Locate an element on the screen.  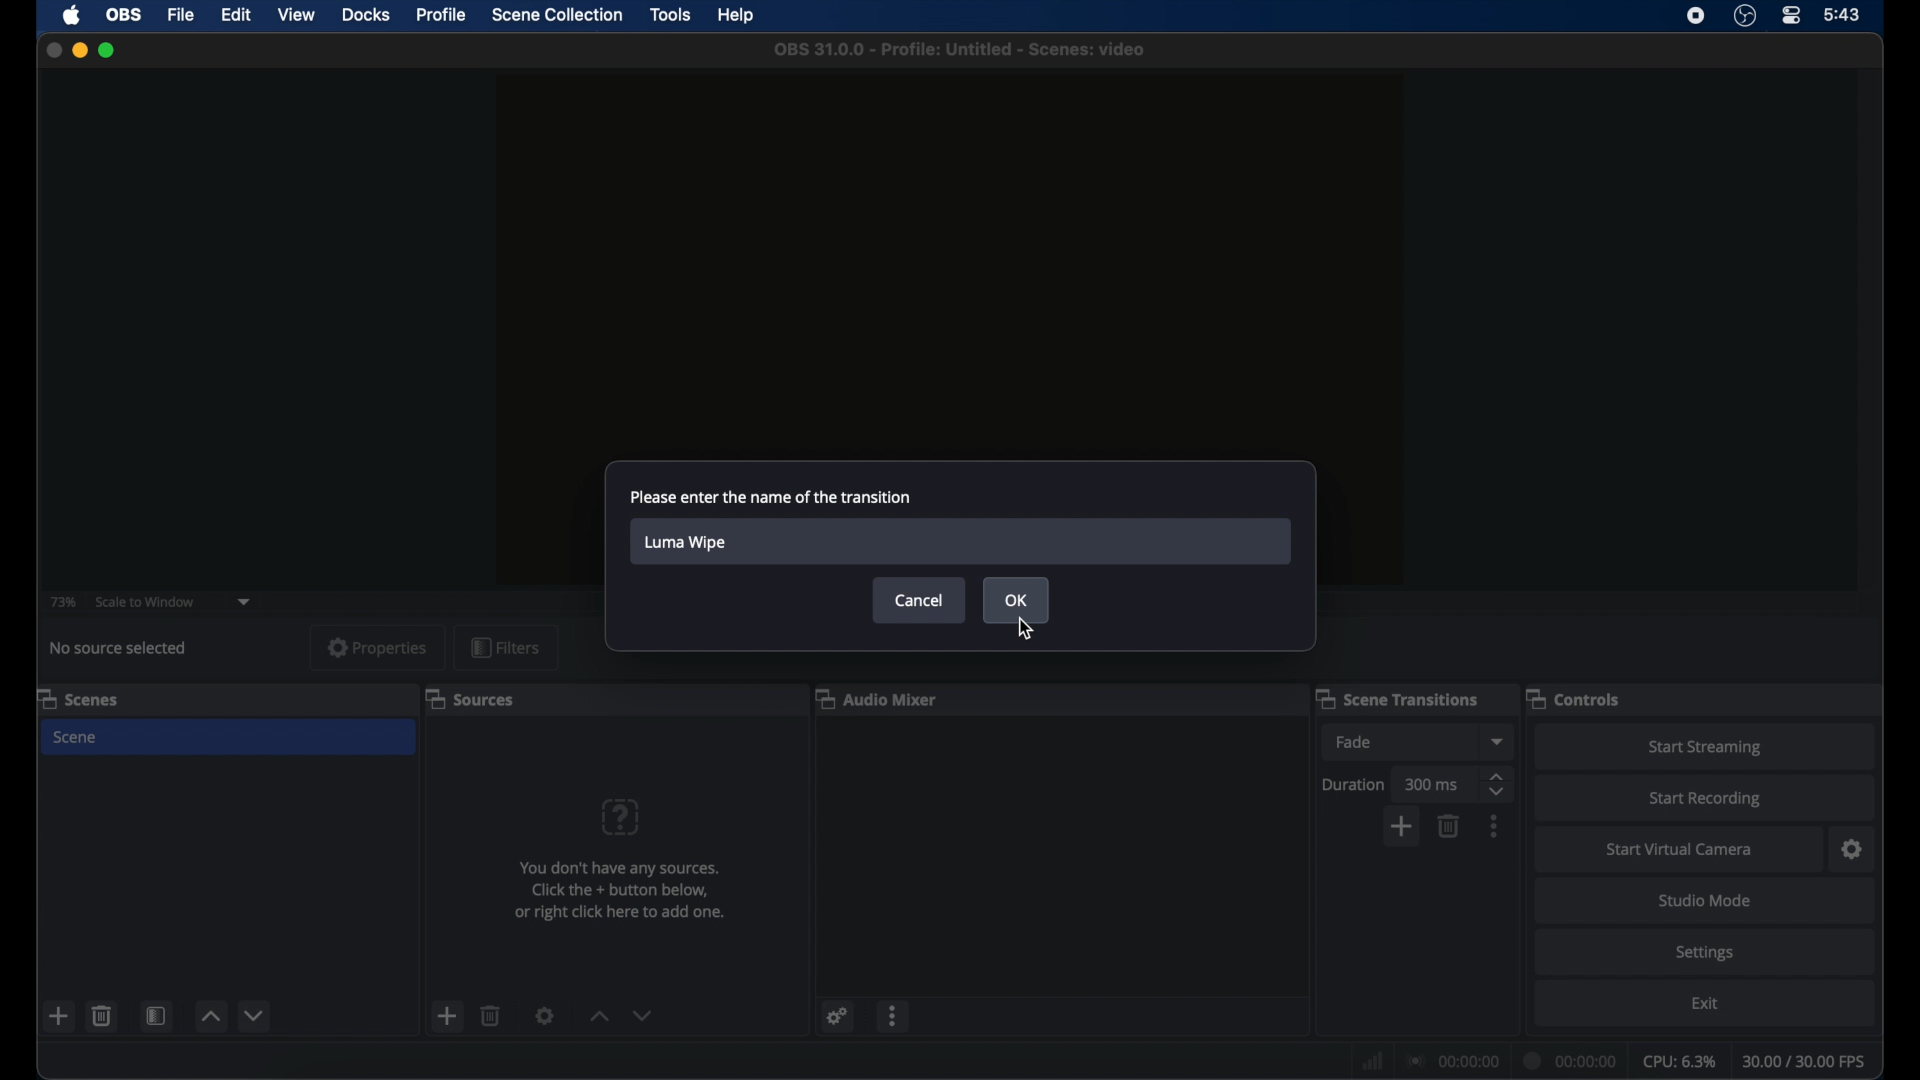
delete is located at coordinates (1450, 824).